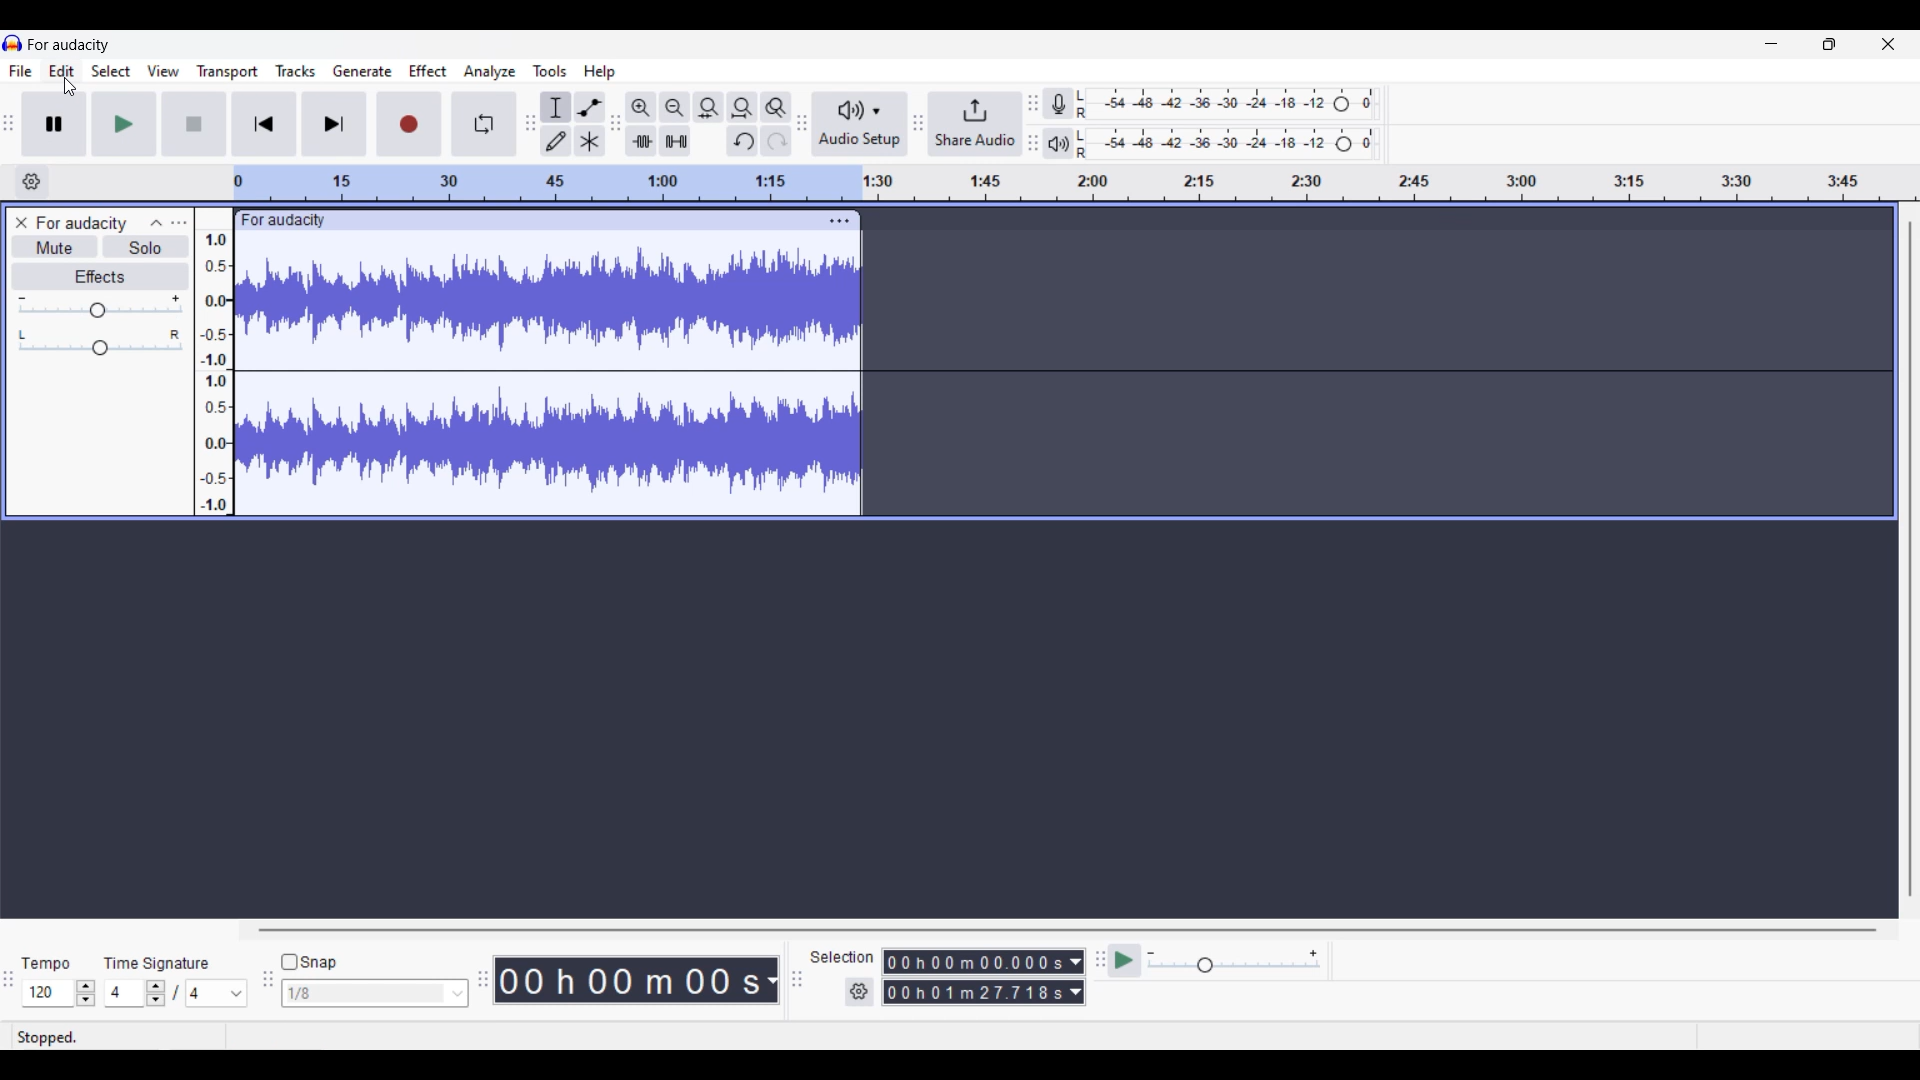 The image size is (1920, 1080). Describe the element at coordinates (1227, 144) in the screenshot. I see `Playback level` at that location.